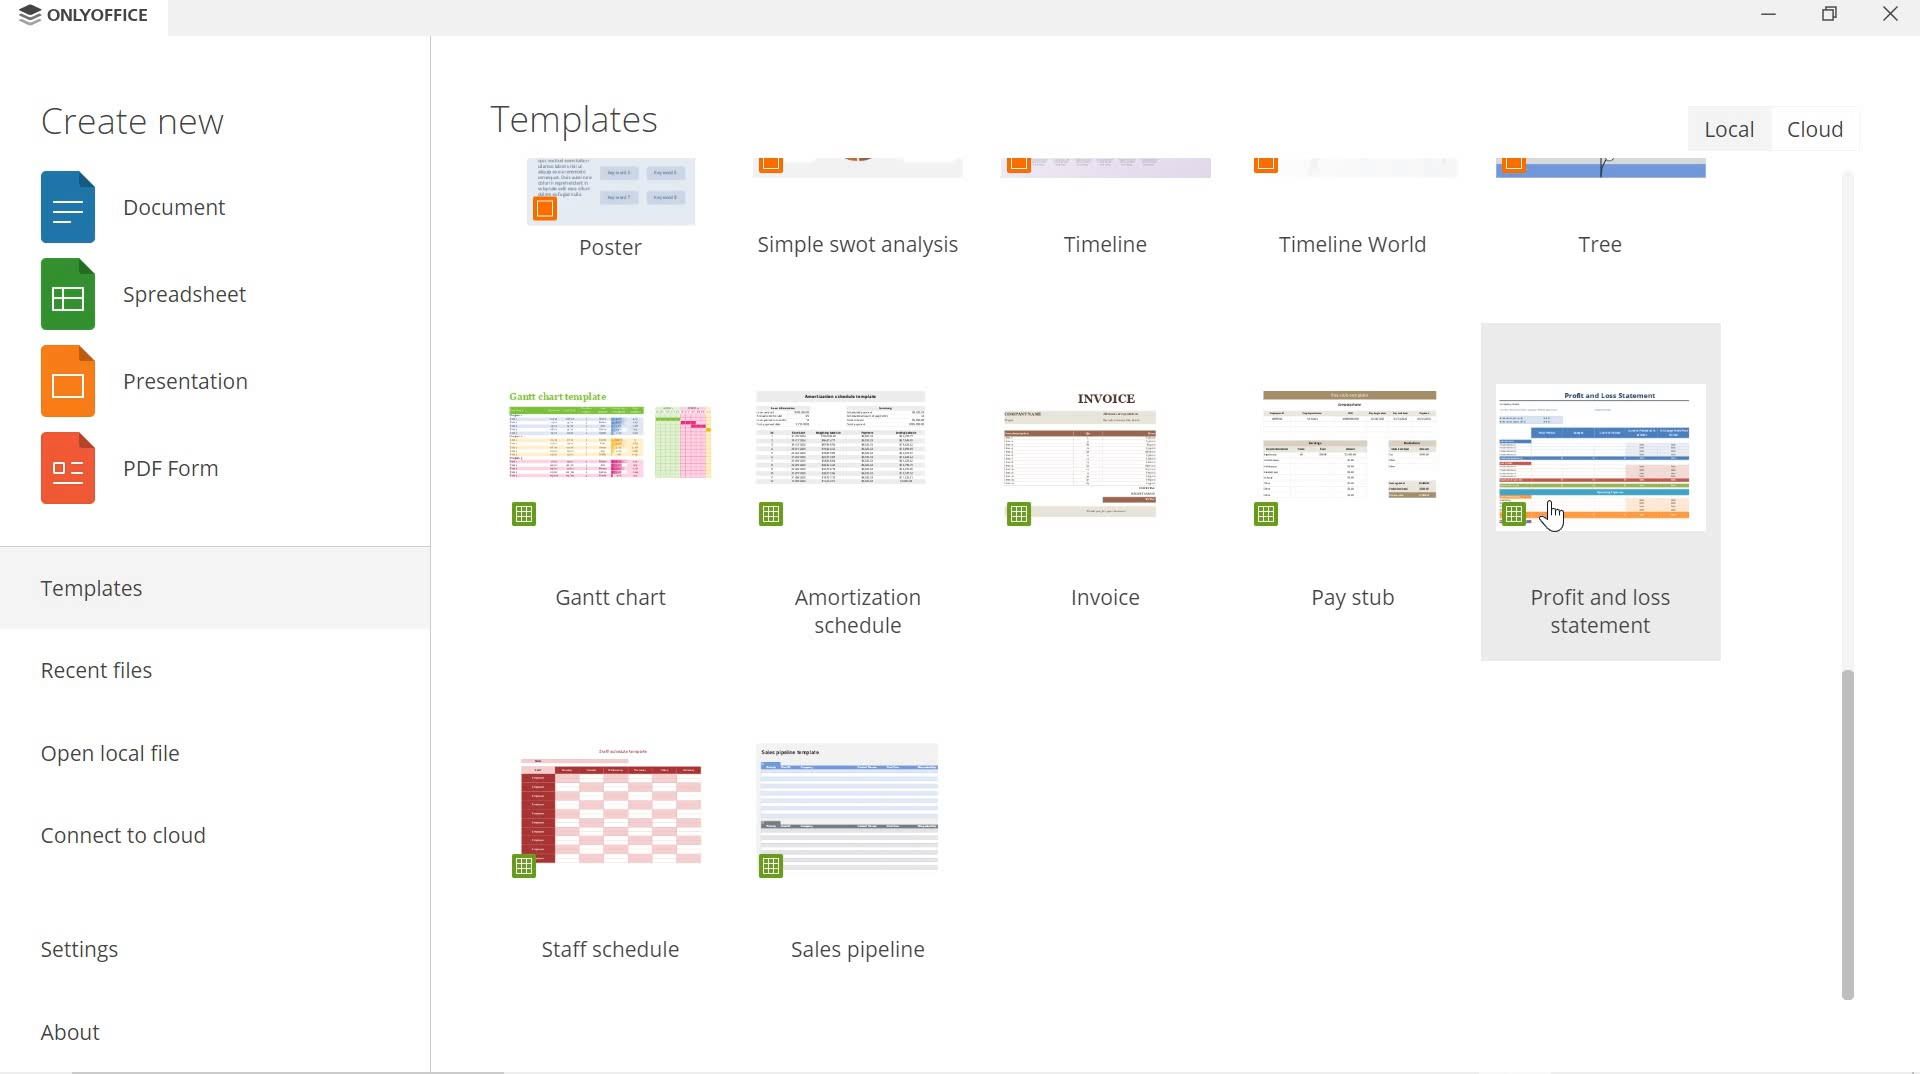 This screenshot has height=1074, width=1920. I want to click on onlyoffice, so click(105, 14).